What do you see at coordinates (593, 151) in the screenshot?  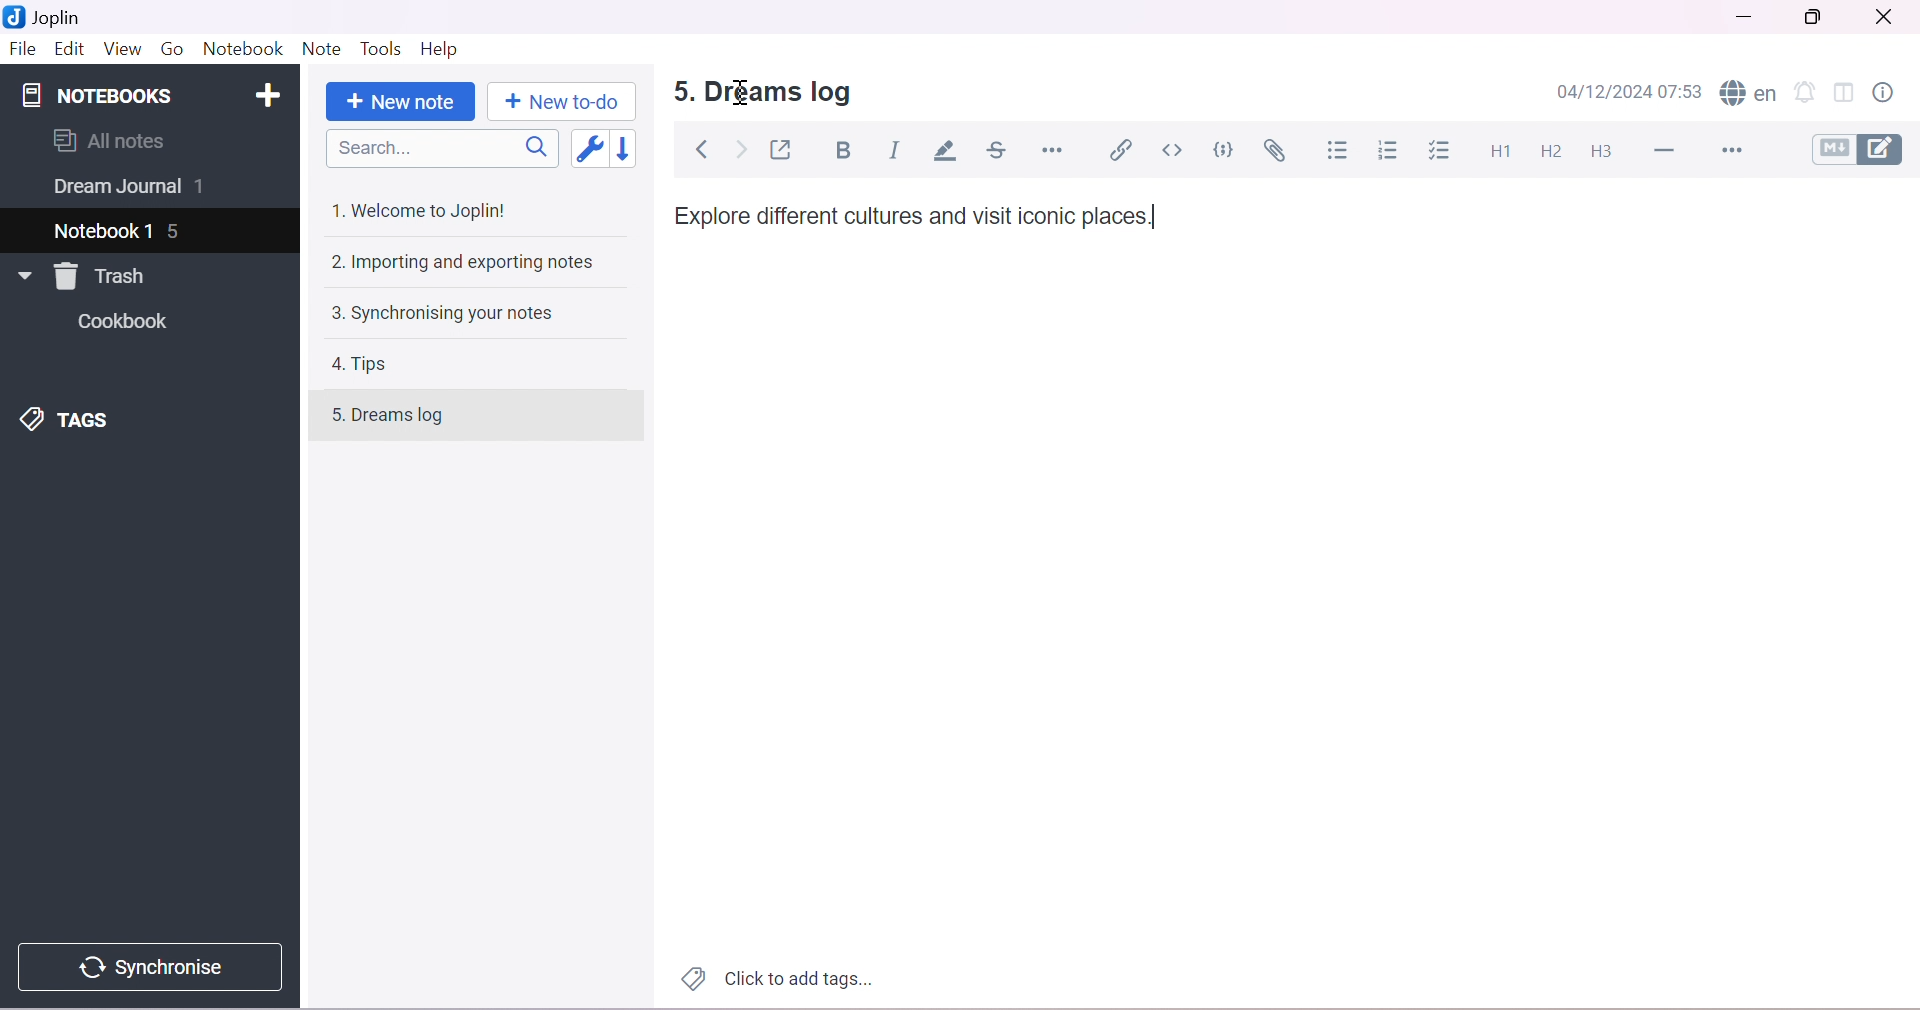 I see `Toggle sort order field` at bounding box center [593, 151].